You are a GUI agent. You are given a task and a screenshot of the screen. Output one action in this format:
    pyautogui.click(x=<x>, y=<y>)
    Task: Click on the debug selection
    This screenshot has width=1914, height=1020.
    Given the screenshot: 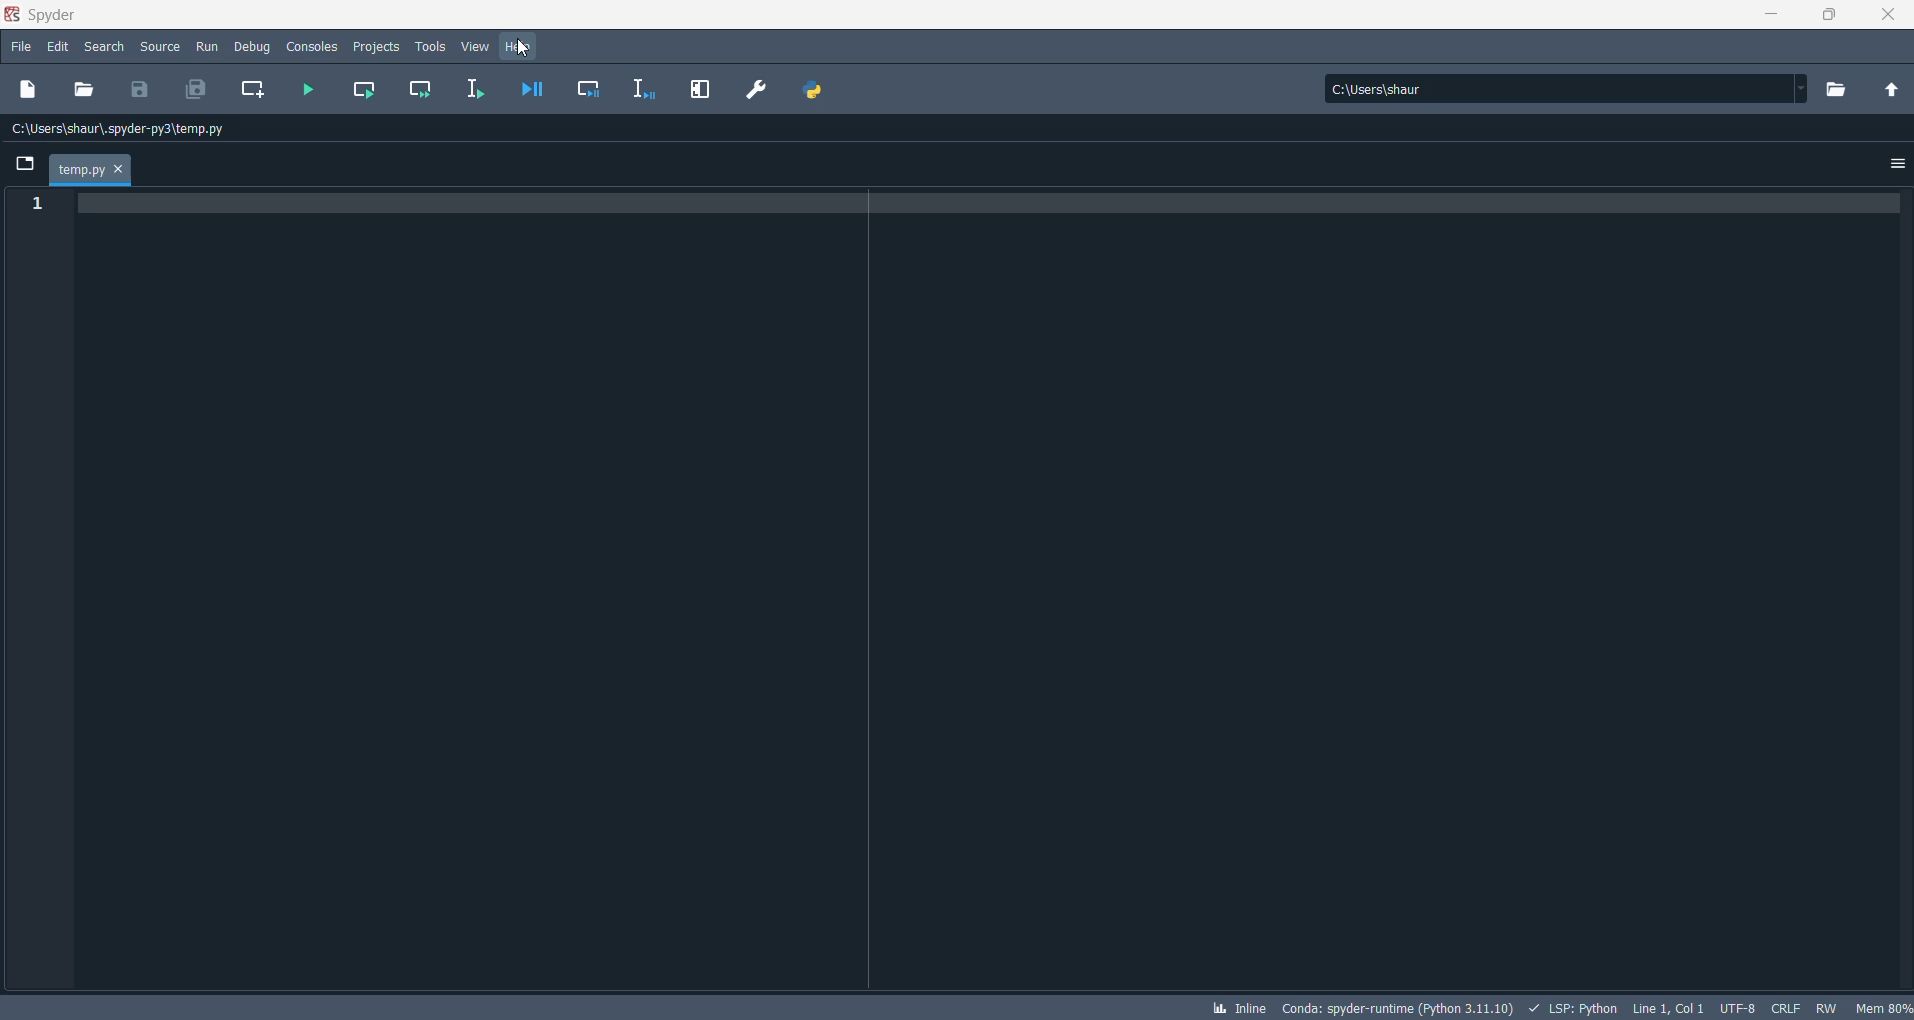 What is the action you would take?
    pyautogui.click(x=641, y=89)
    